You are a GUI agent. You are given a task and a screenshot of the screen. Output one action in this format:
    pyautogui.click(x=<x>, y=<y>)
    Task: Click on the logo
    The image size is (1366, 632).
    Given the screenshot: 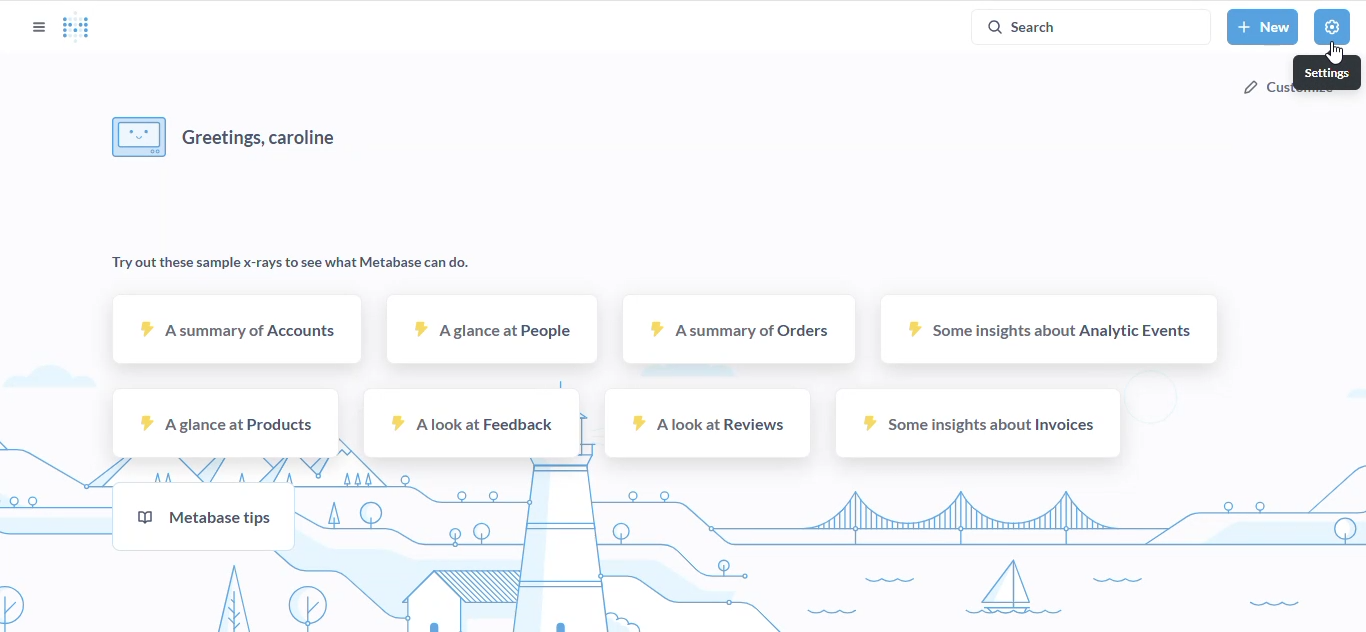 What is the action you would take?
    pyautogui.click(x=76, y=25)
    